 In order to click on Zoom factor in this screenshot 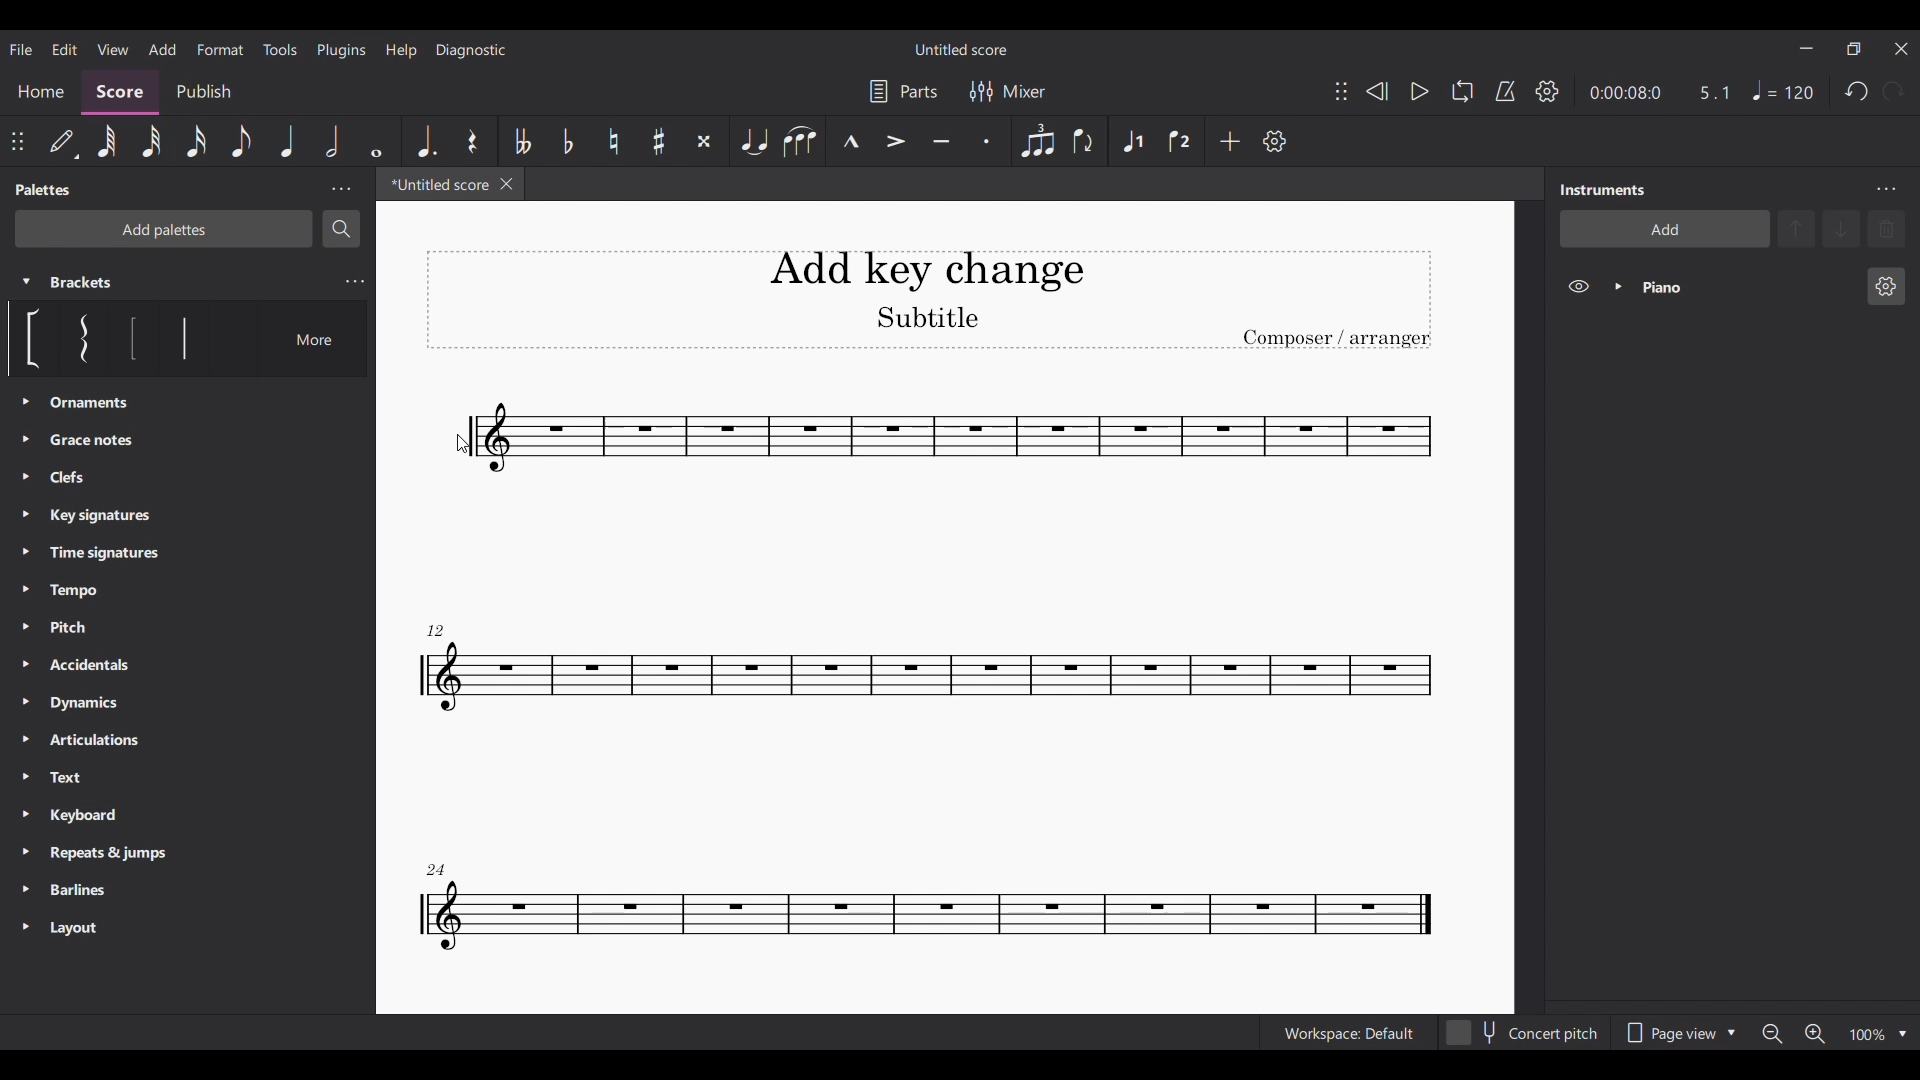, I will do `click(1869, 1036)`.